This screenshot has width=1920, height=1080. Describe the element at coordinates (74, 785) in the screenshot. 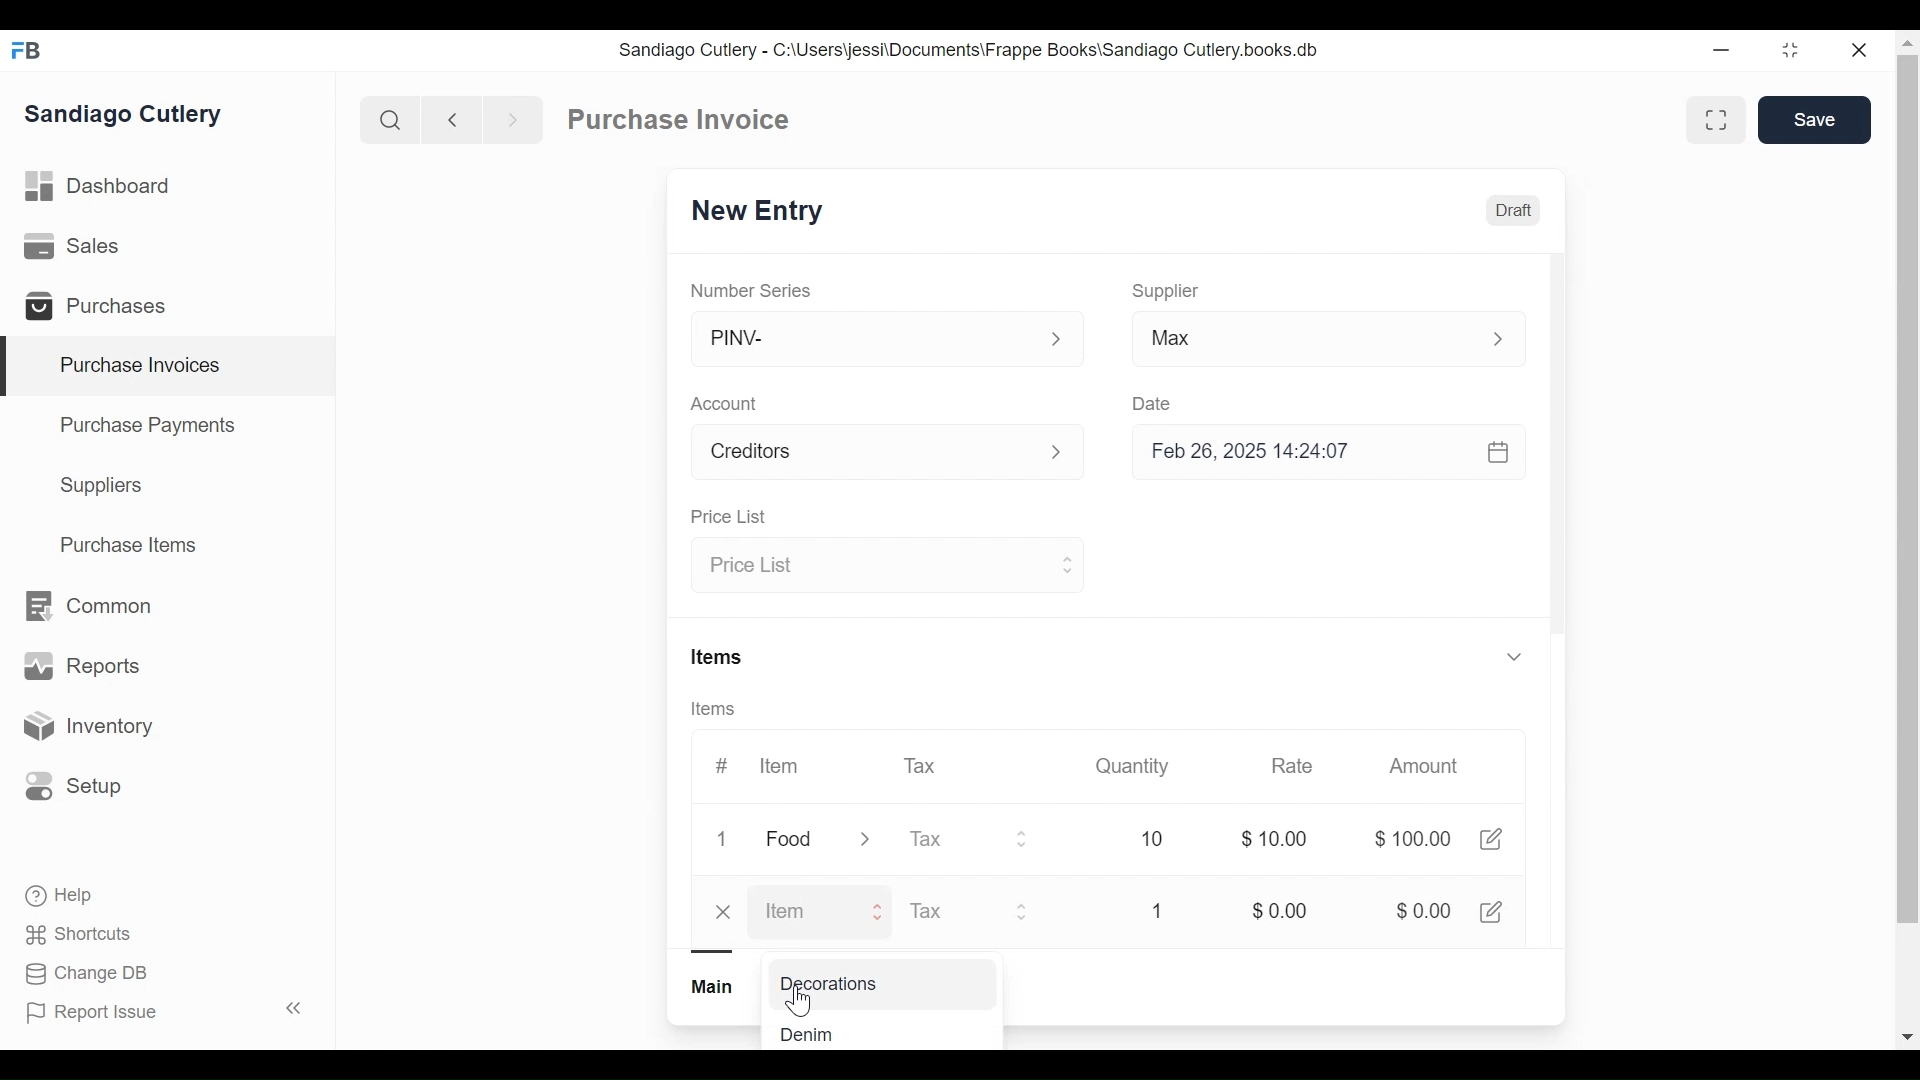

I see `Setup` at that location.